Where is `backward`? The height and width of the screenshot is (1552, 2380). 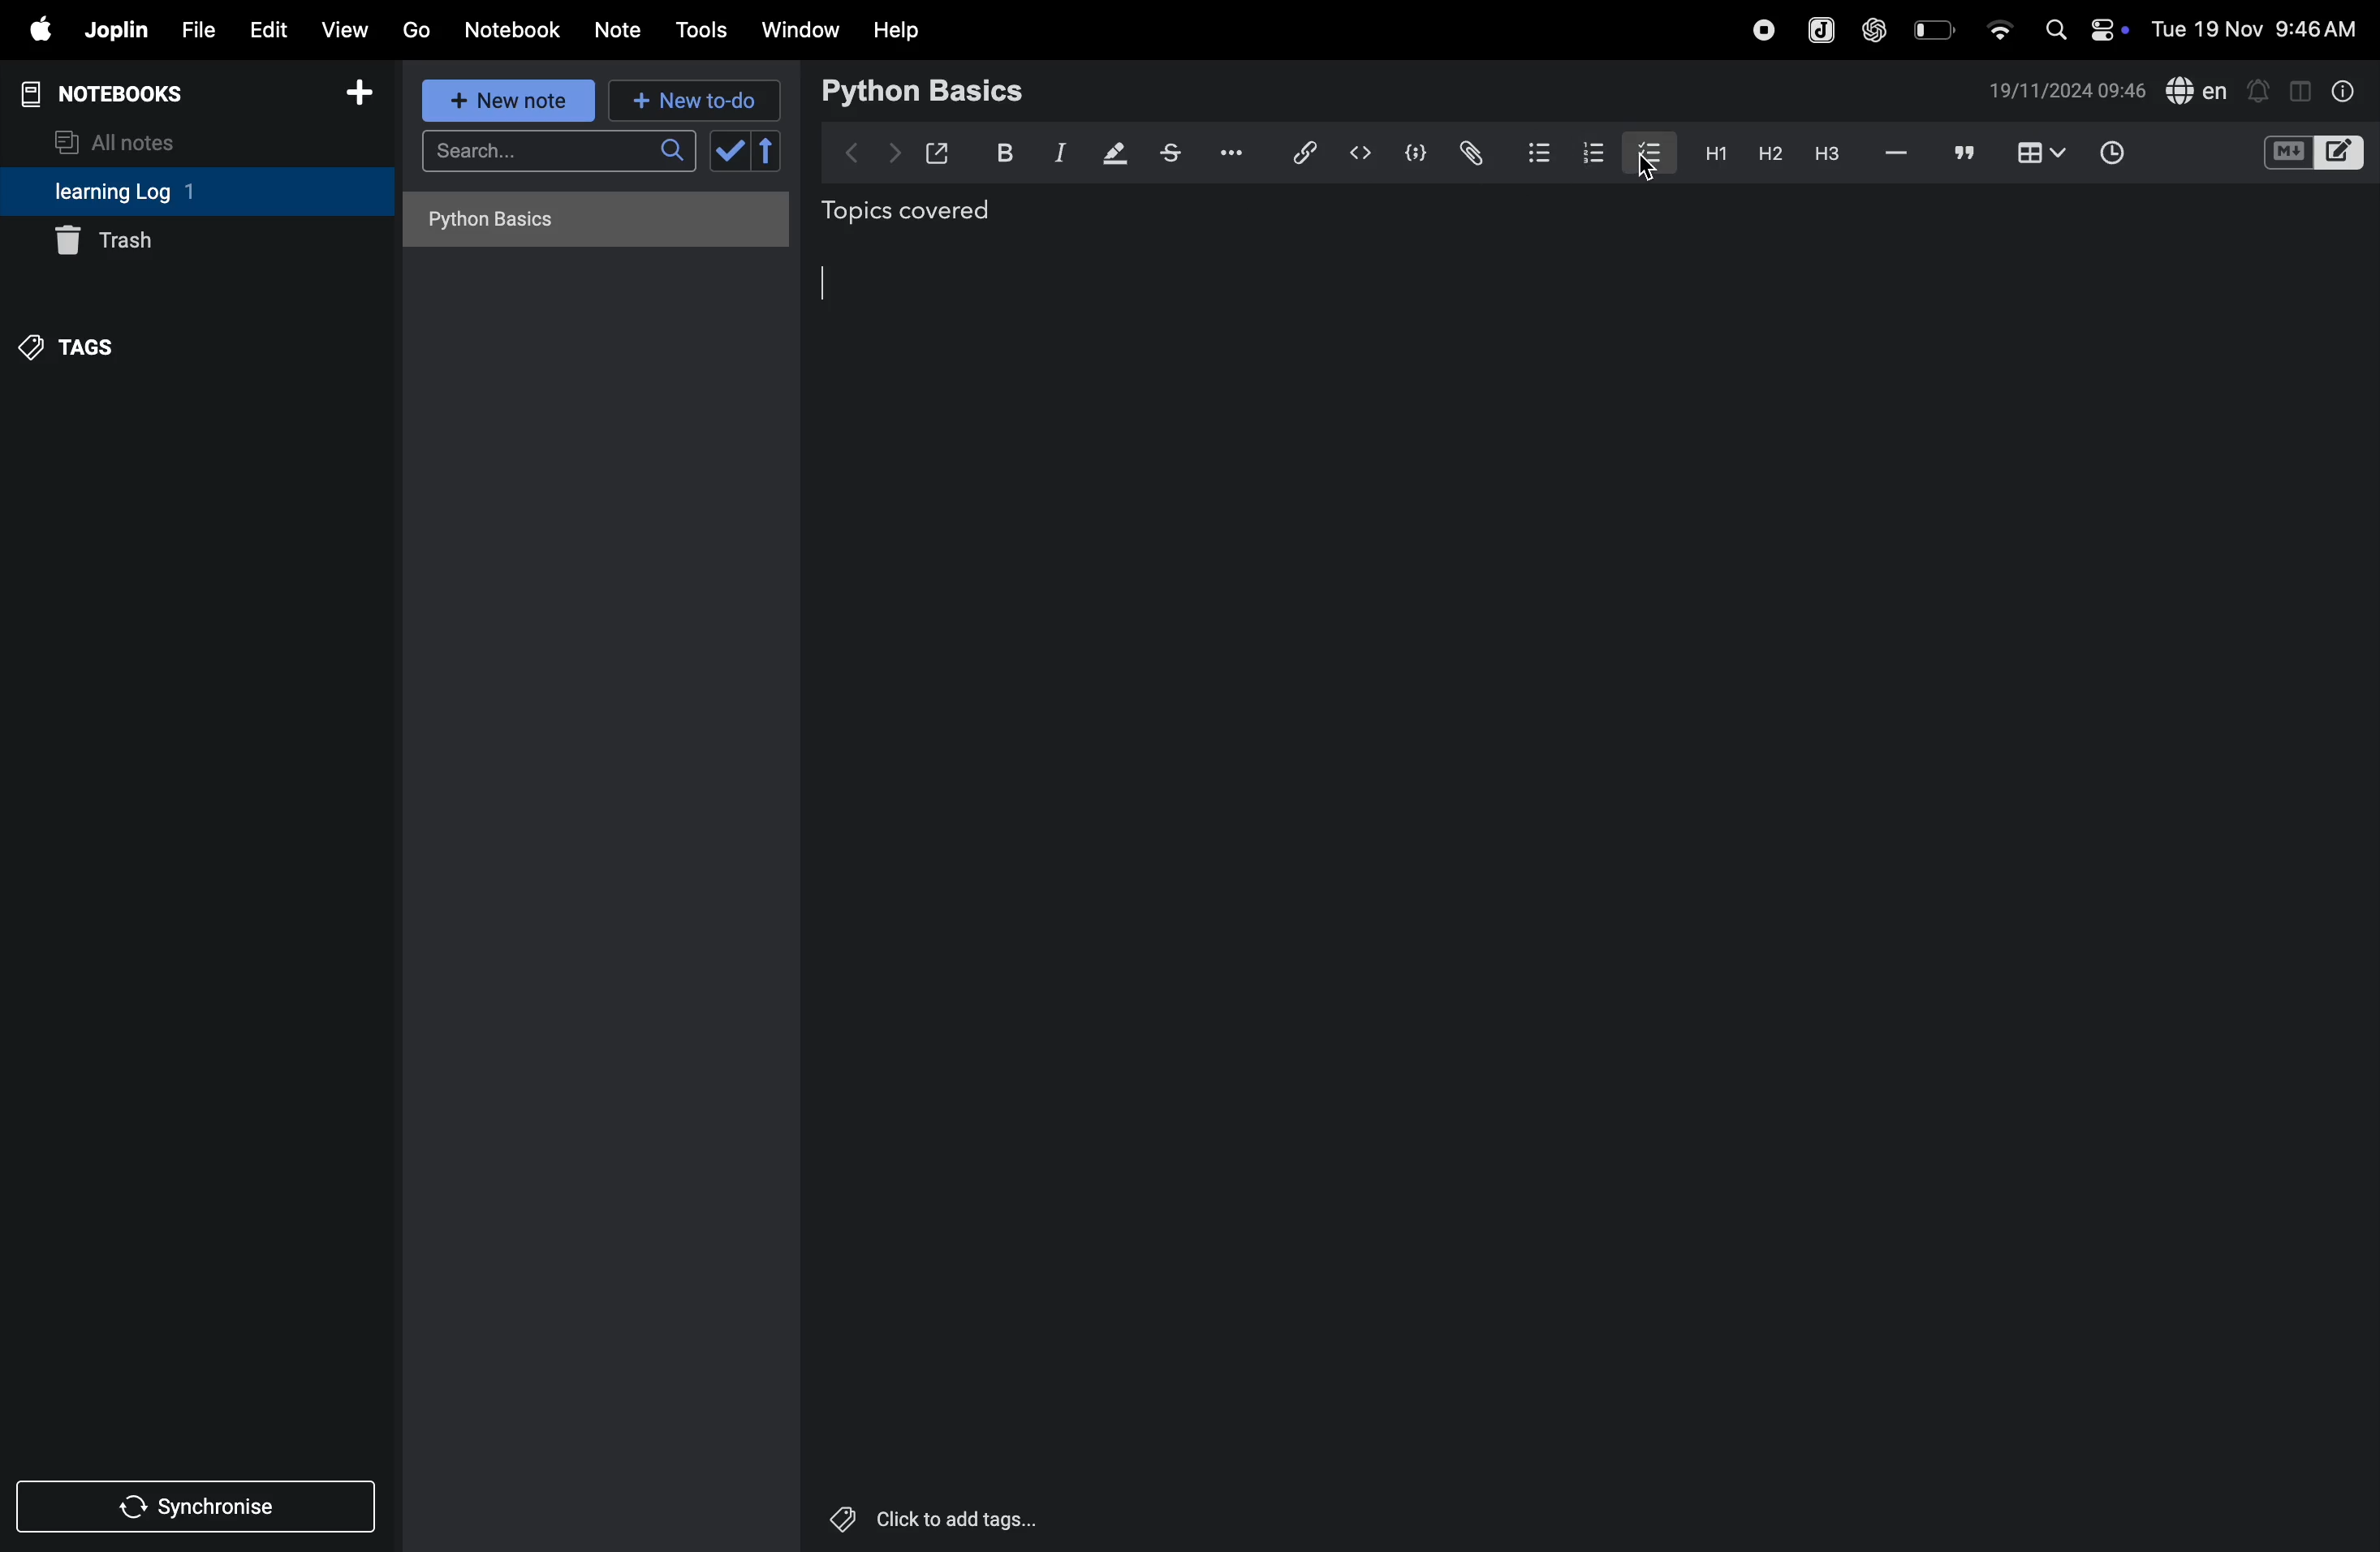 backward is located at coordinates (853, 150).